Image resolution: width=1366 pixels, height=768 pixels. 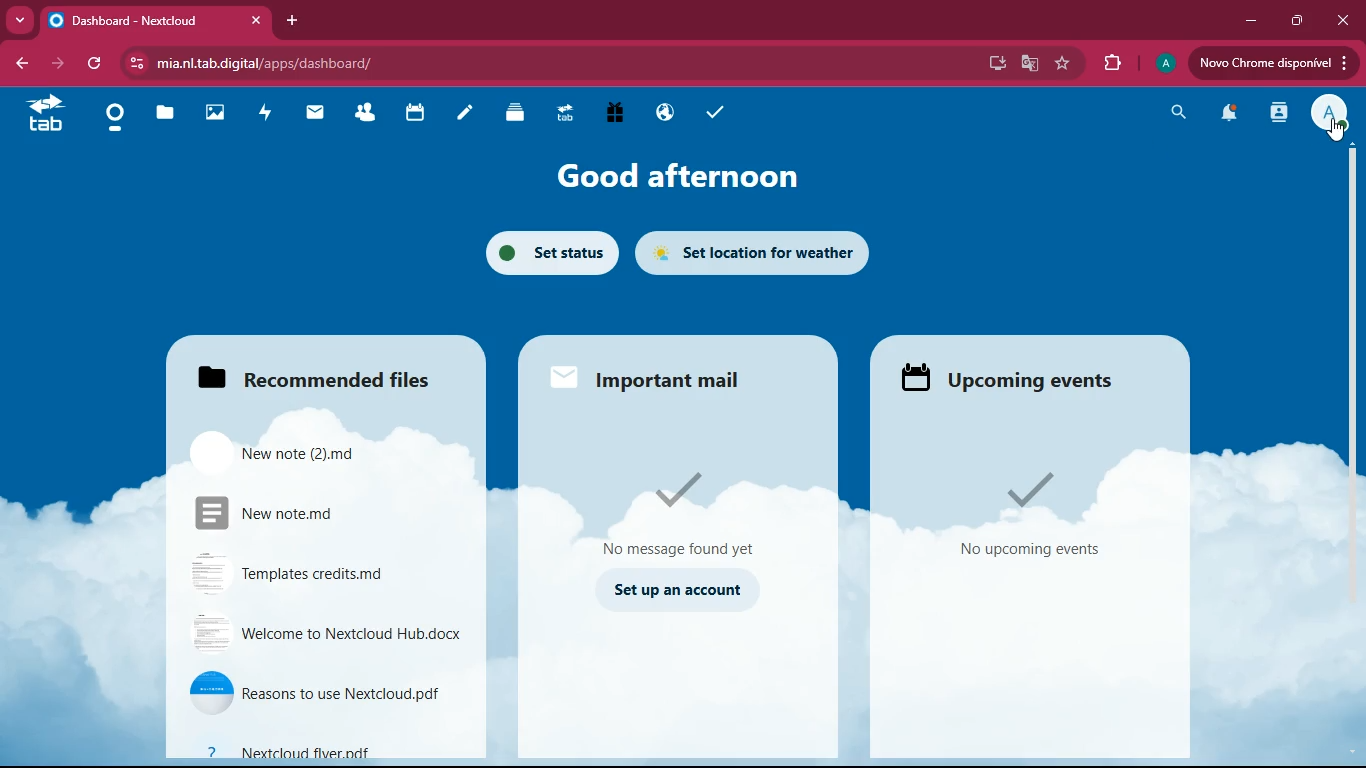 What do you see at coordinates (1176, 111) in the screenshot?
I see `search` at bounding box center [1176, 111].